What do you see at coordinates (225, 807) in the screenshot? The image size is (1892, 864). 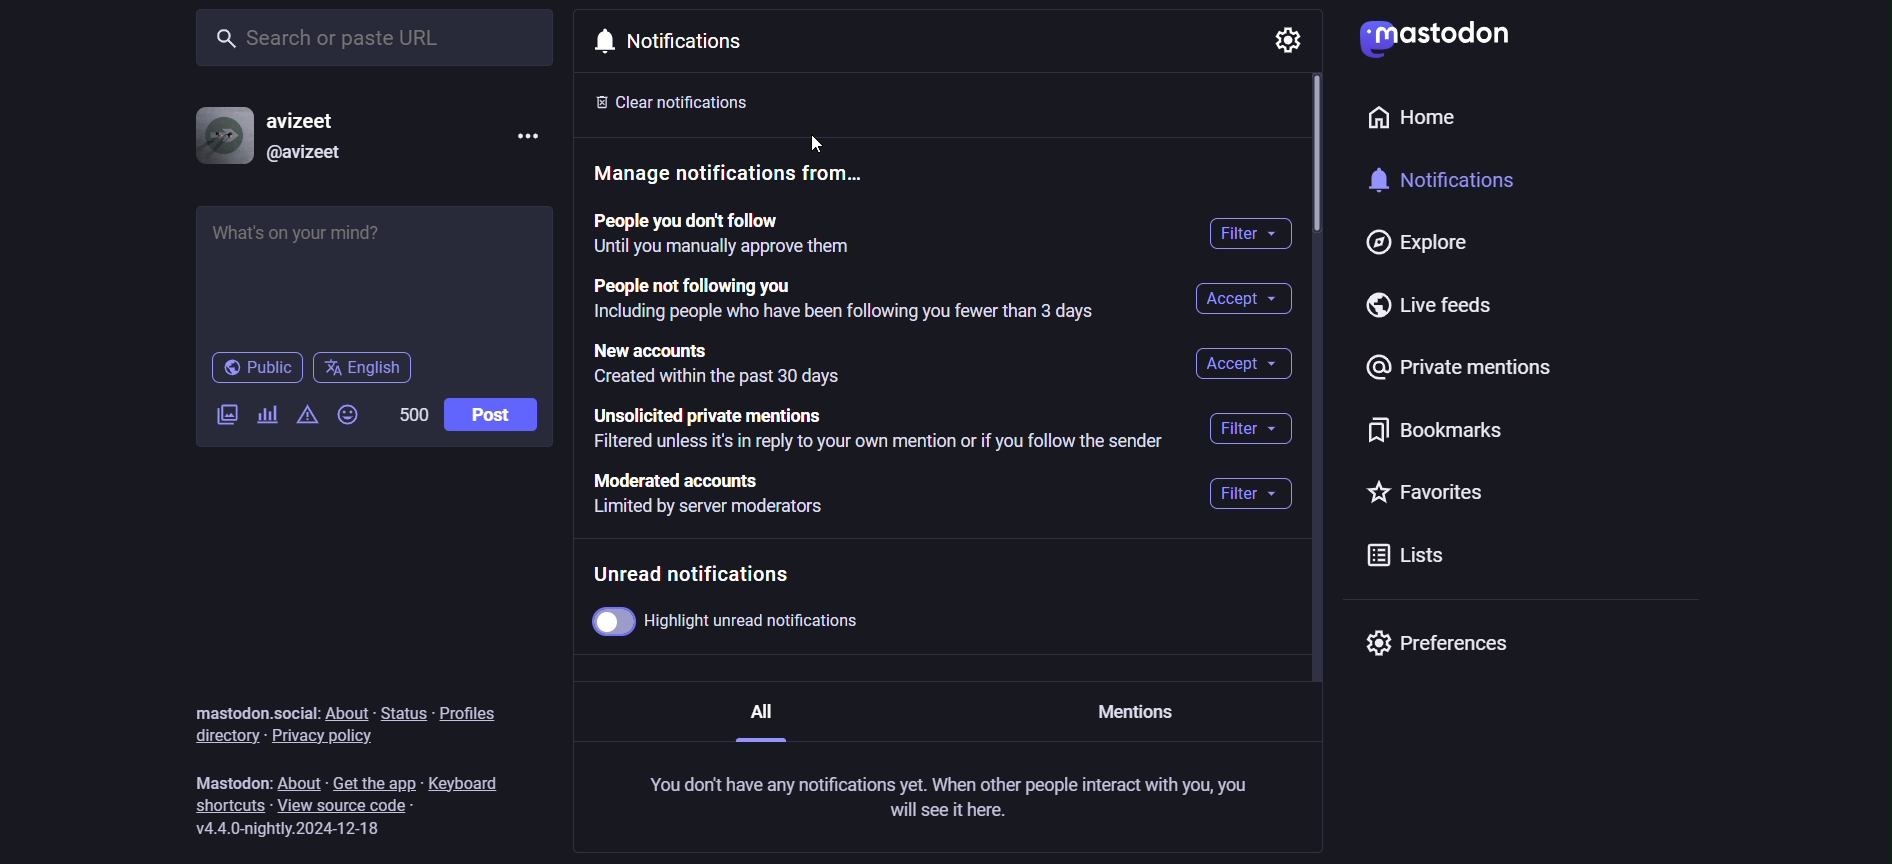 I see `shortcuts` at bounding box center [225, 807].